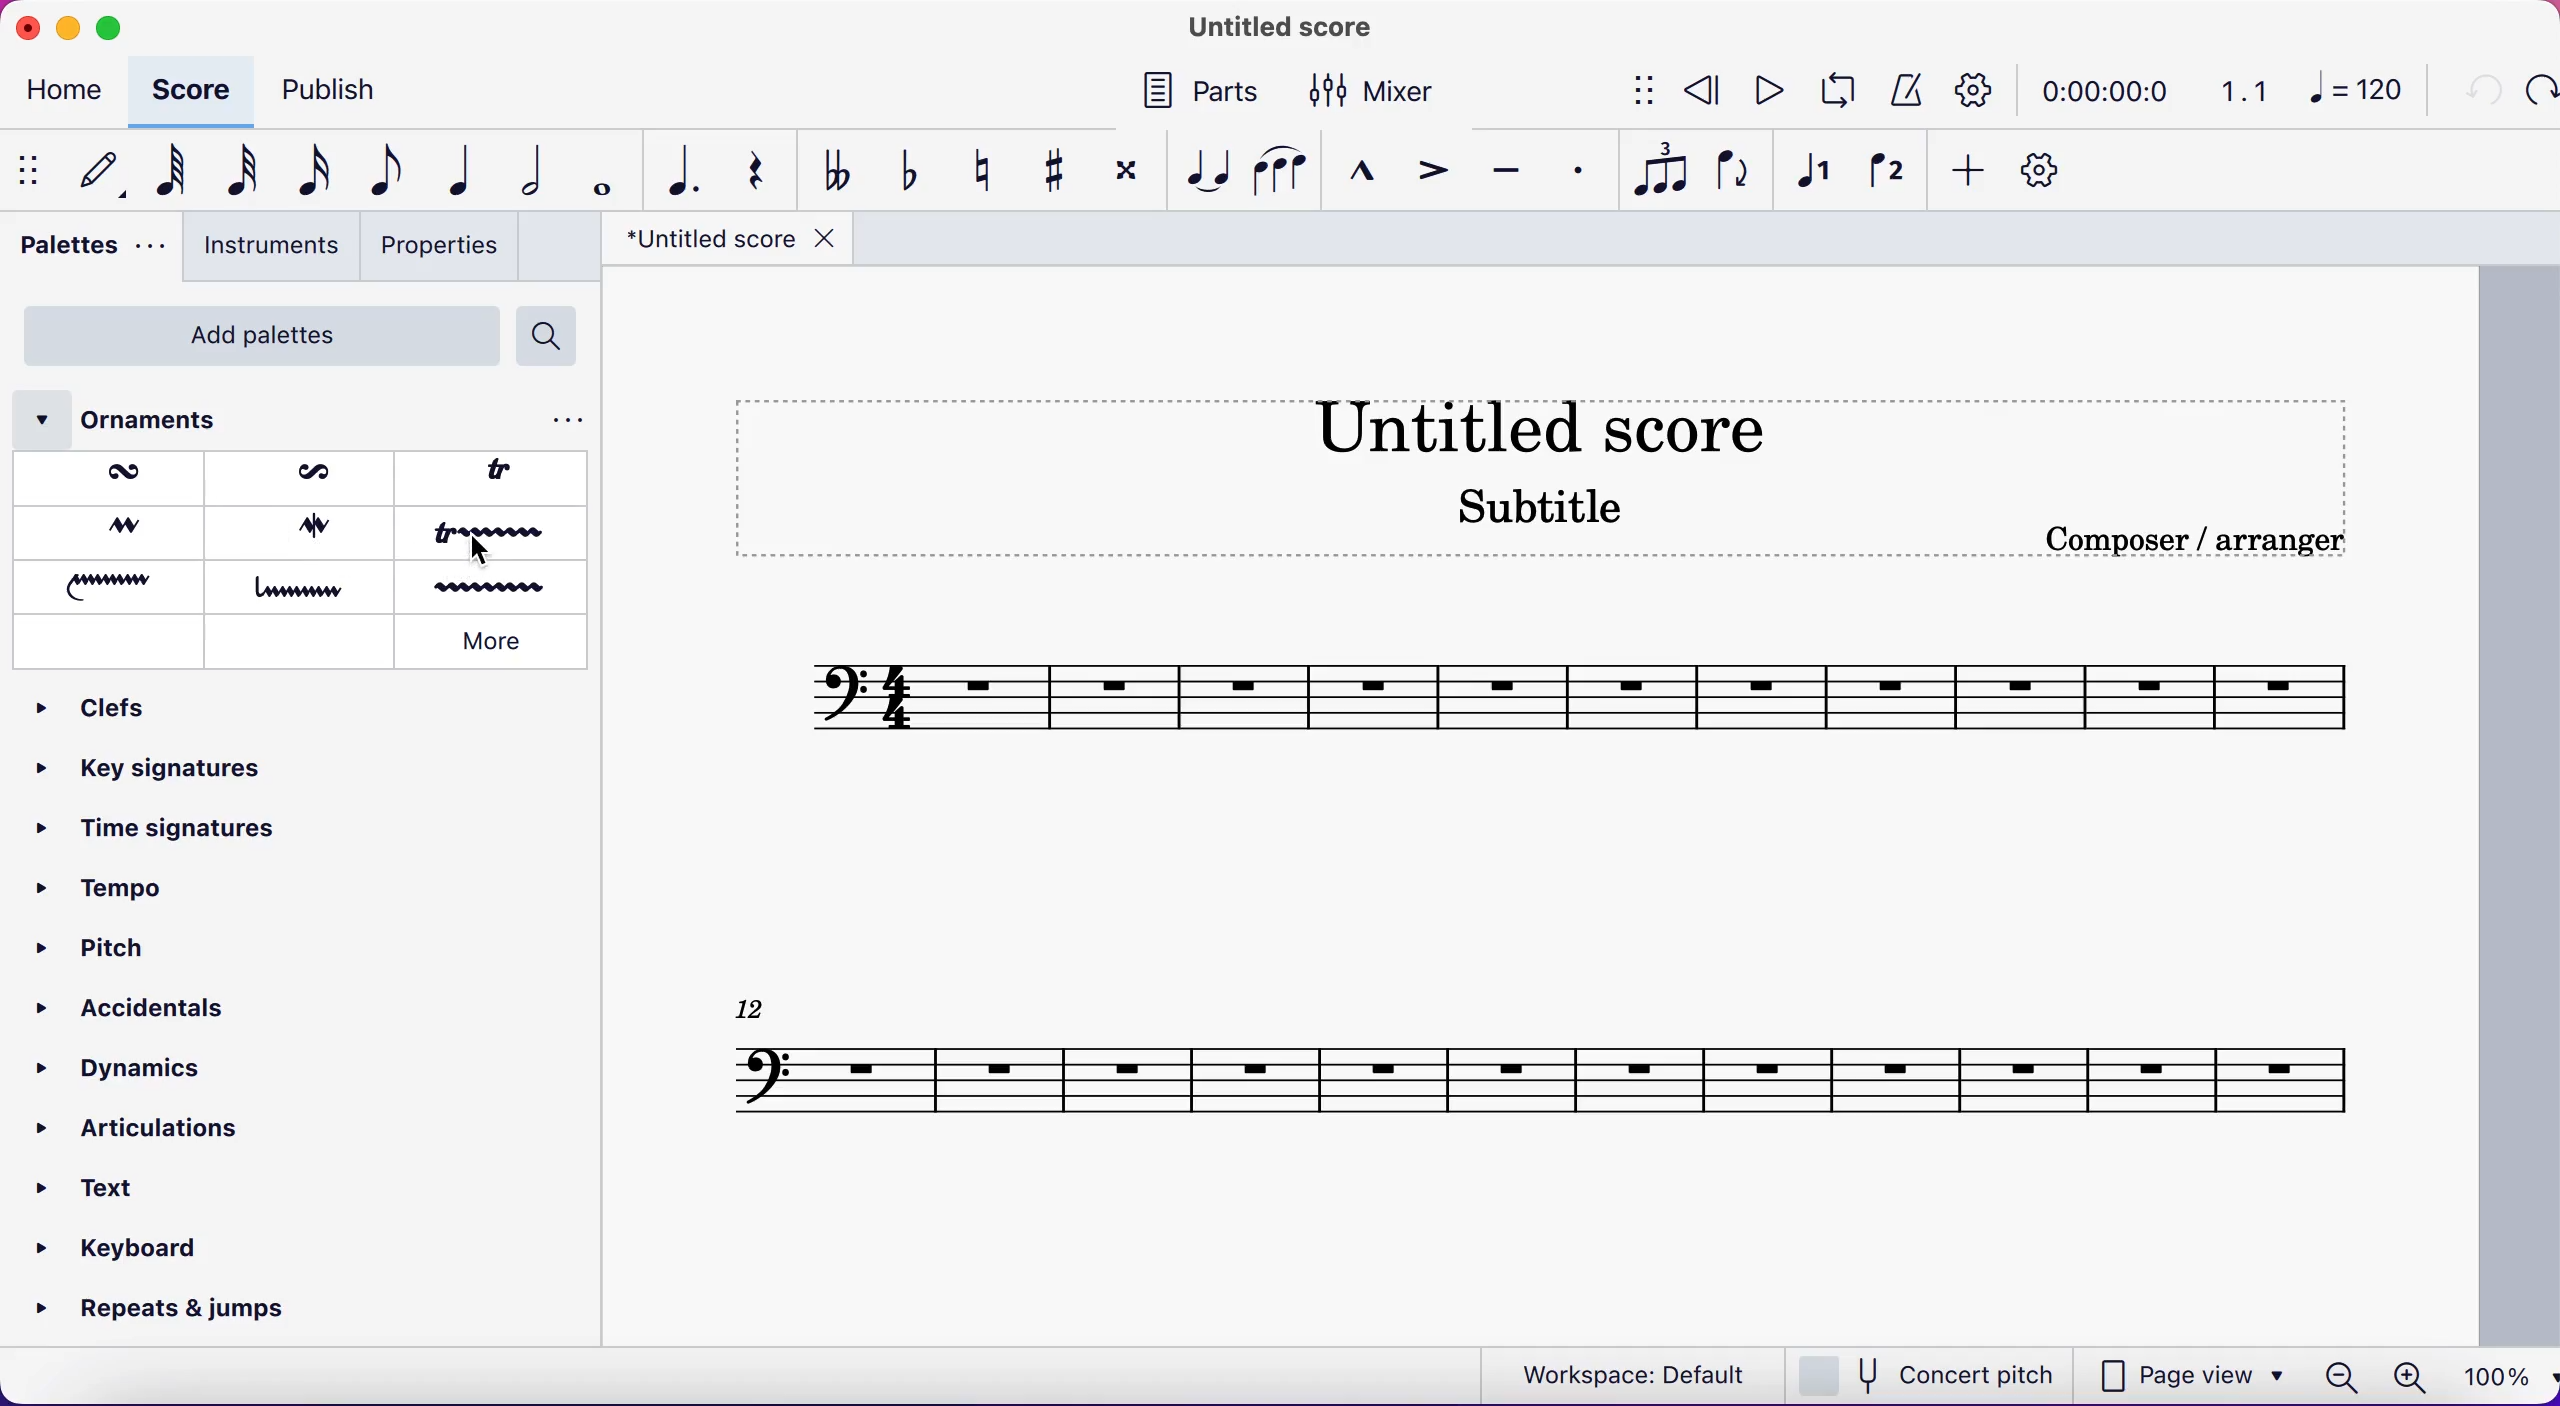 This screenshot has height=1406, width=2560. What do you see at coordinates (113, 584) in the screenshot?
I see `glissando (ascending)` at bounding box center [113, 584].